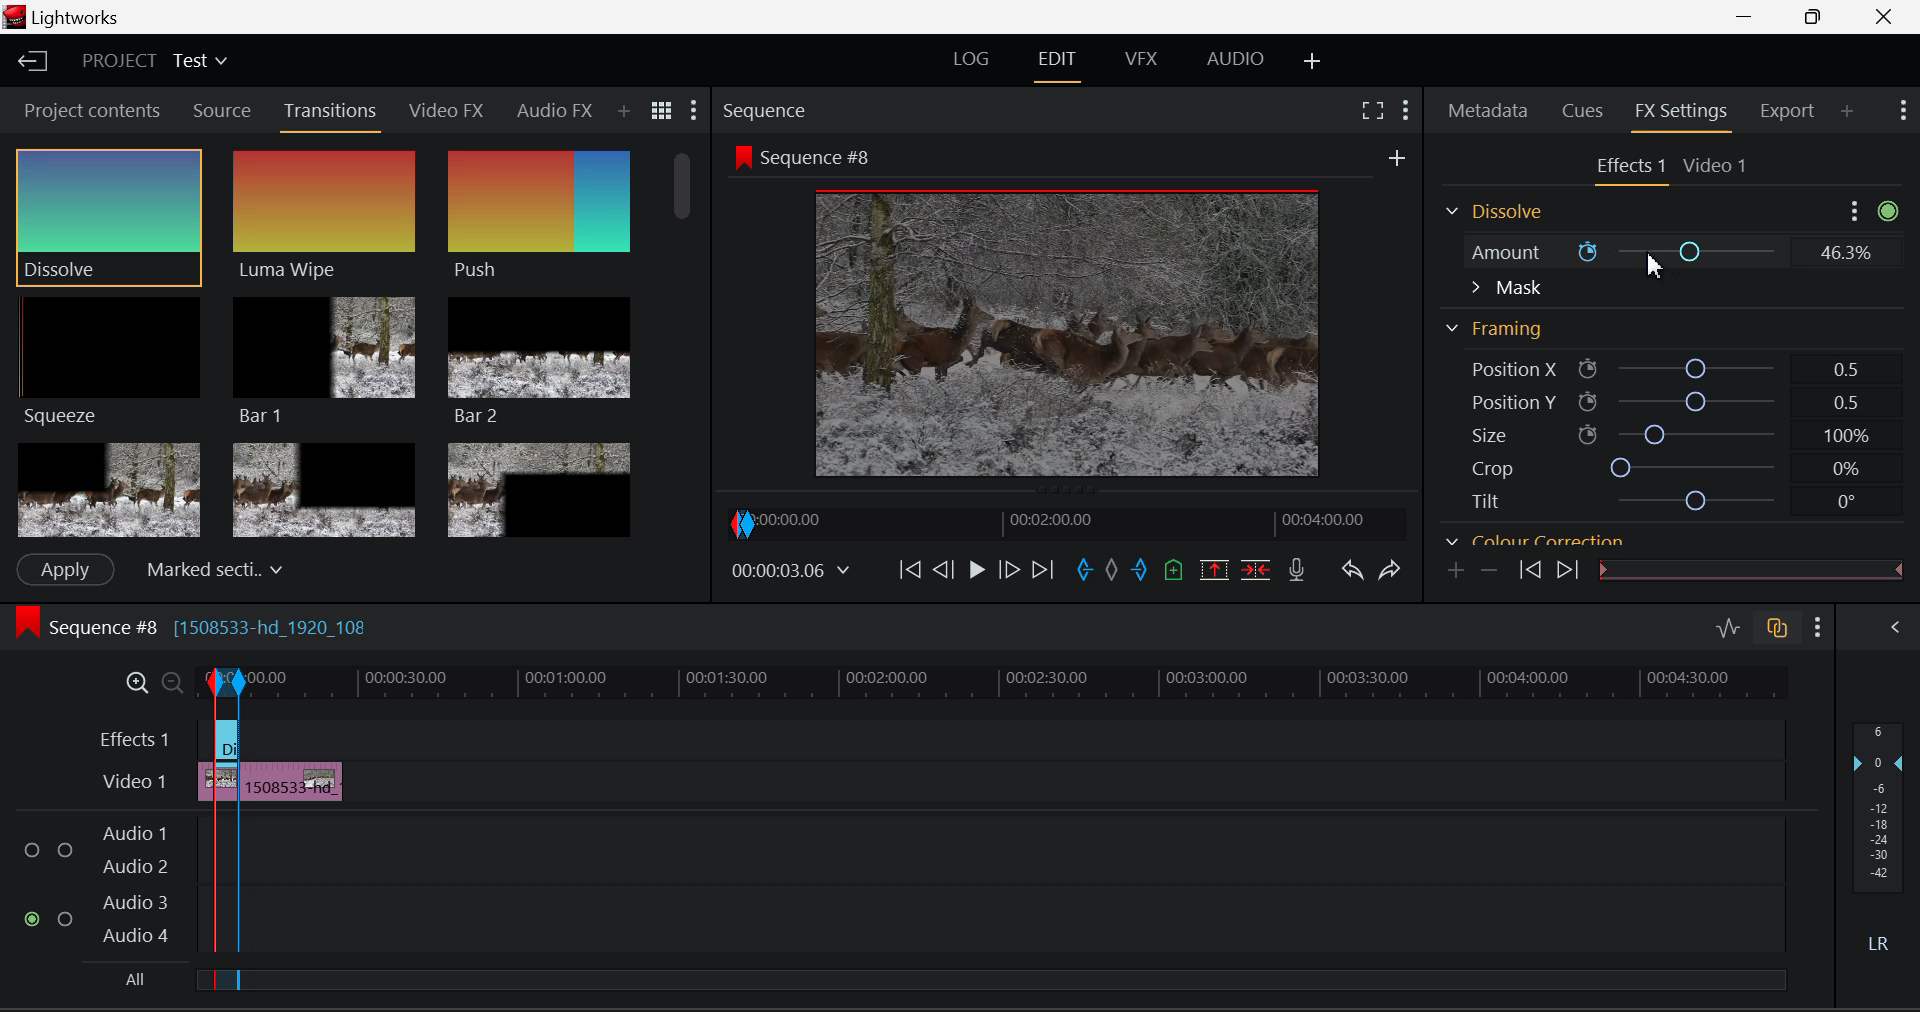 The image size is (1920, 1012). What do you see at coordinates (539, 361) in the screenshot?
I see `Bar 2` at bounding box center [539, 361].